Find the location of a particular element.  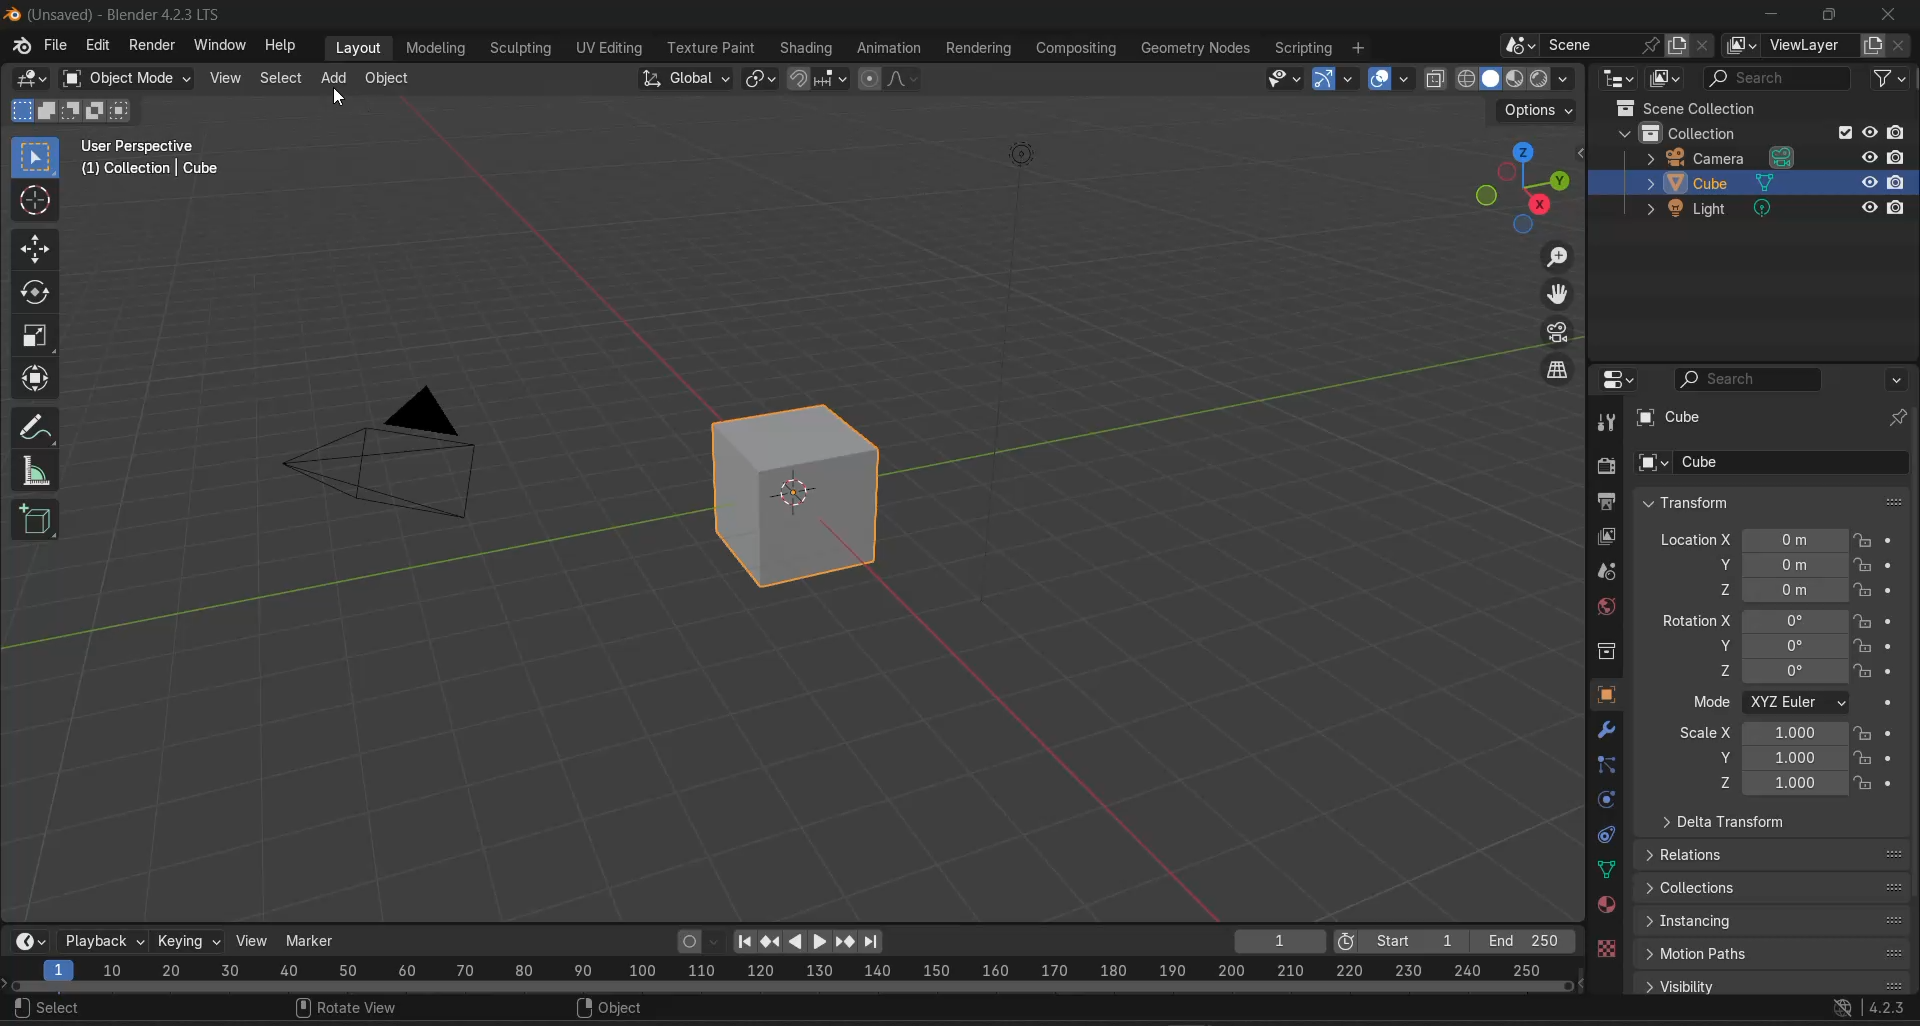

proportional editing fall off is located at coordinates (909, 82).